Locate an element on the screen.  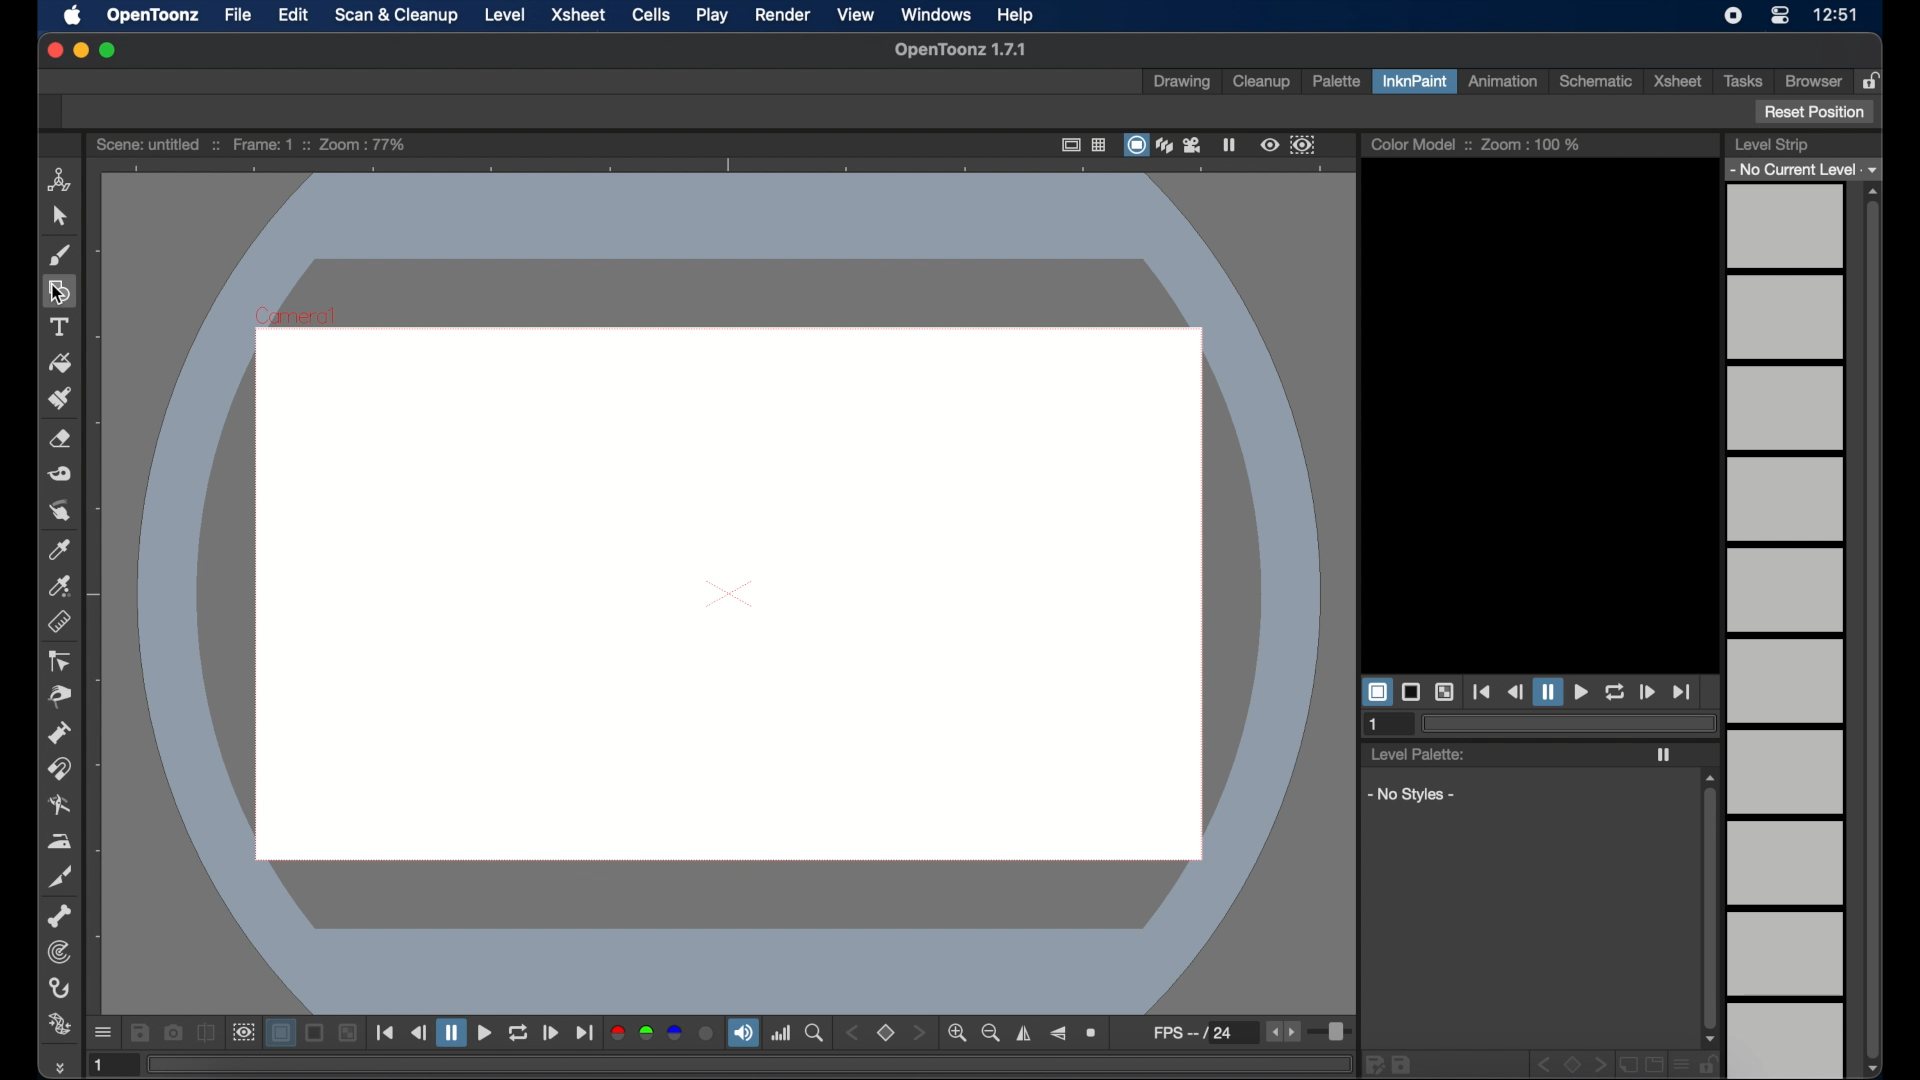
zoom in is located at coordinates (956, 1033).